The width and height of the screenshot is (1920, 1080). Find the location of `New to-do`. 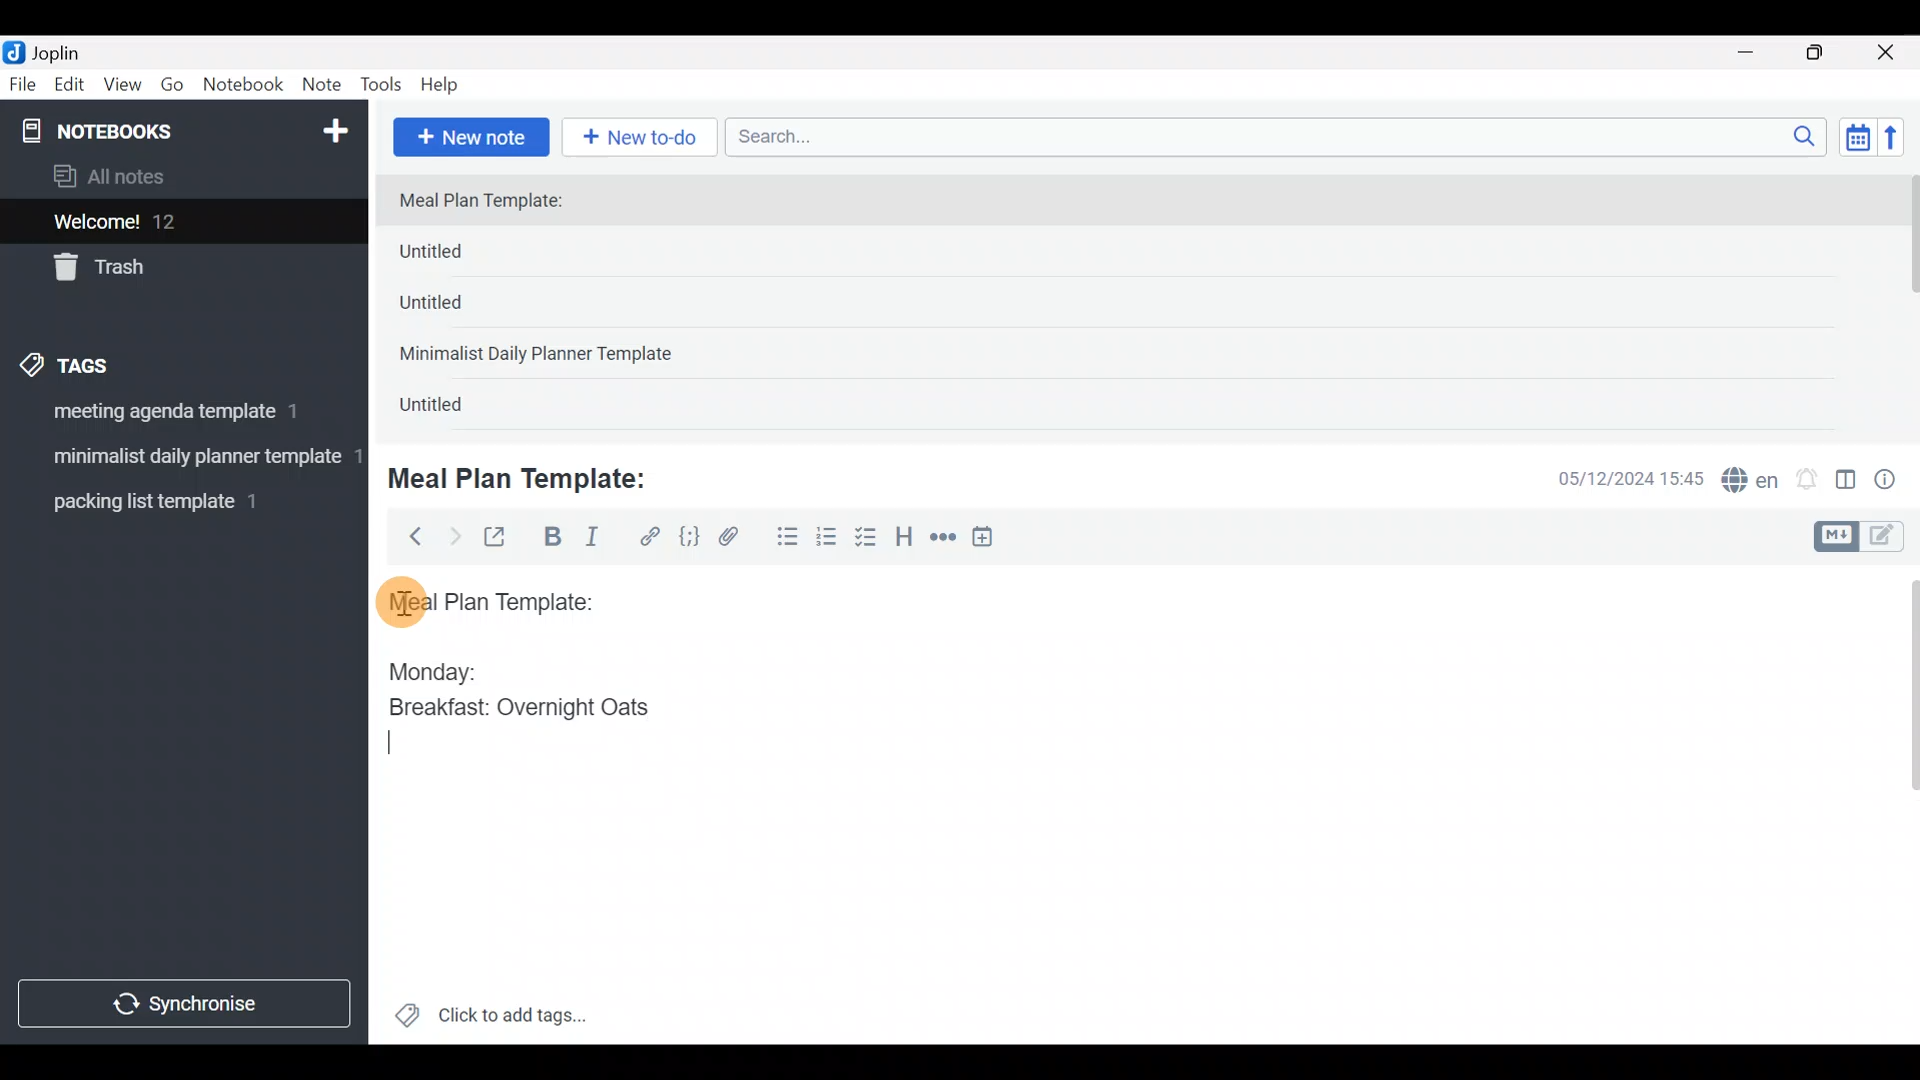

New to-do is located at coordinates (644, 139).